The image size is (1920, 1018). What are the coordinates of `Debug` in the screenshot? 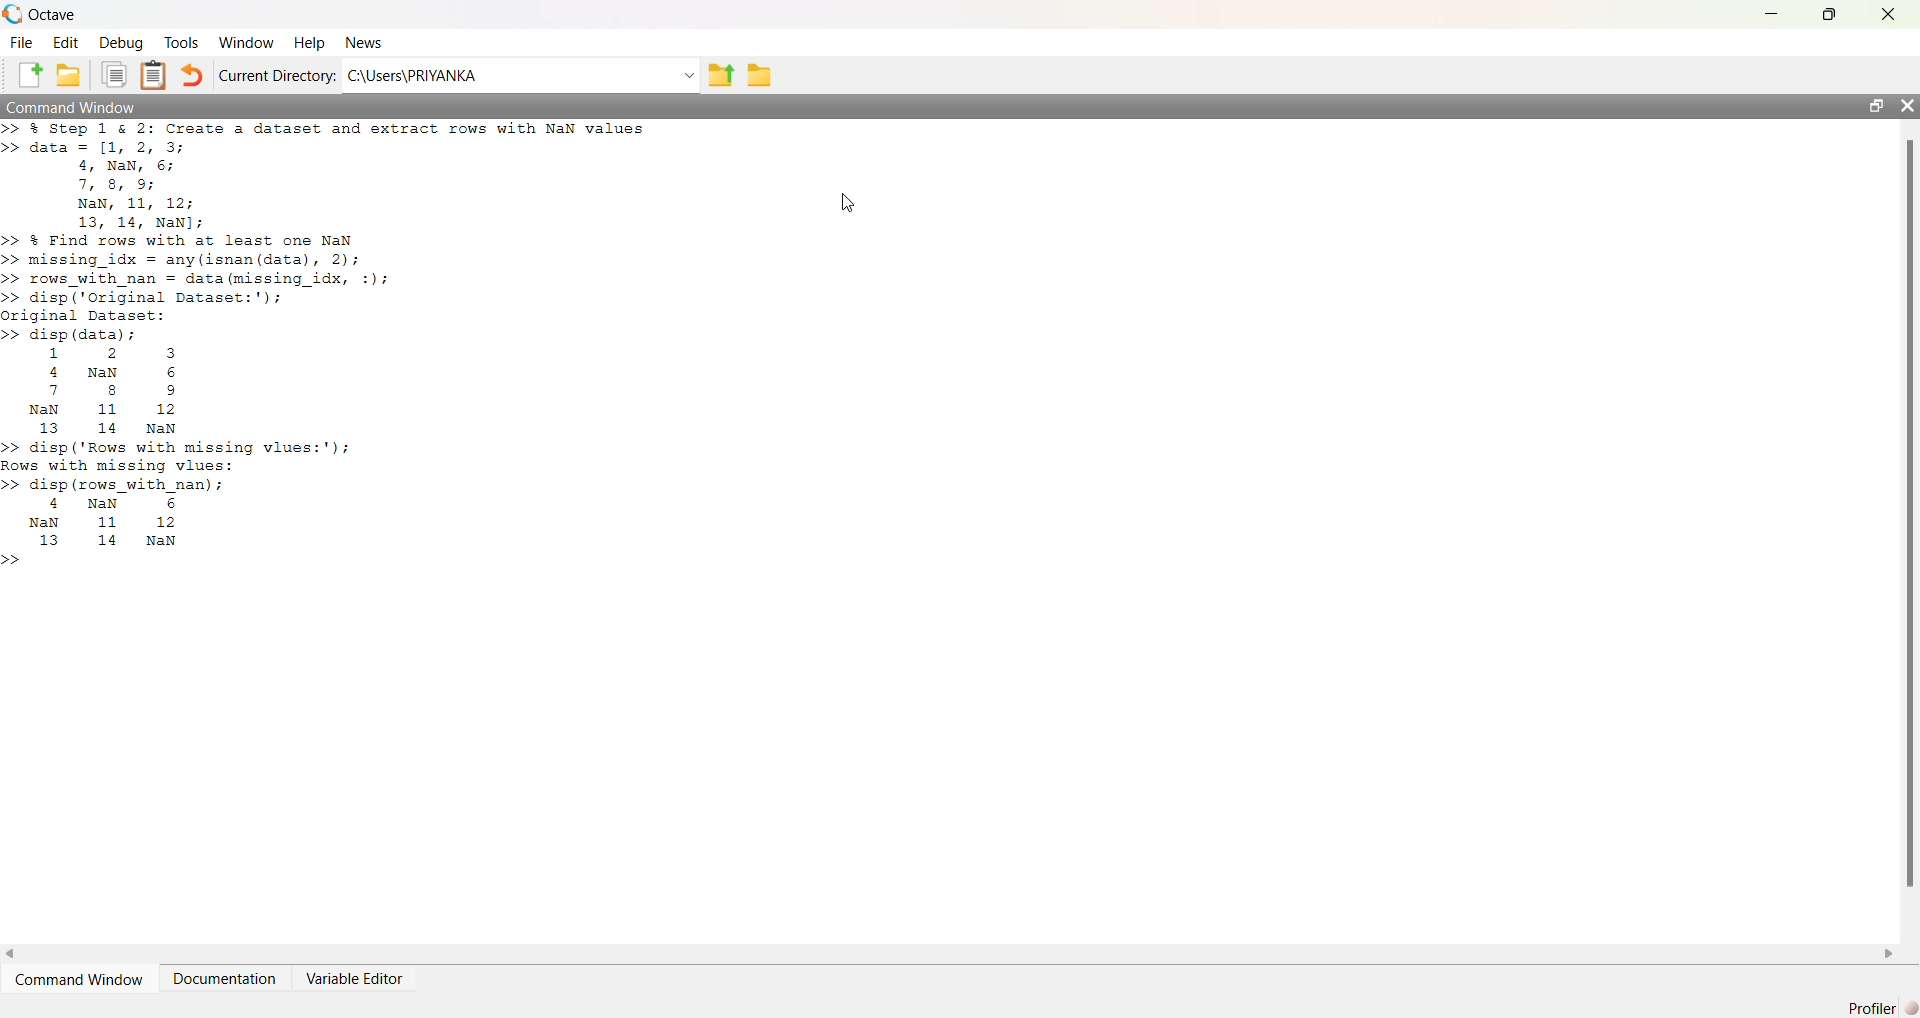 It's located at (121, 43).